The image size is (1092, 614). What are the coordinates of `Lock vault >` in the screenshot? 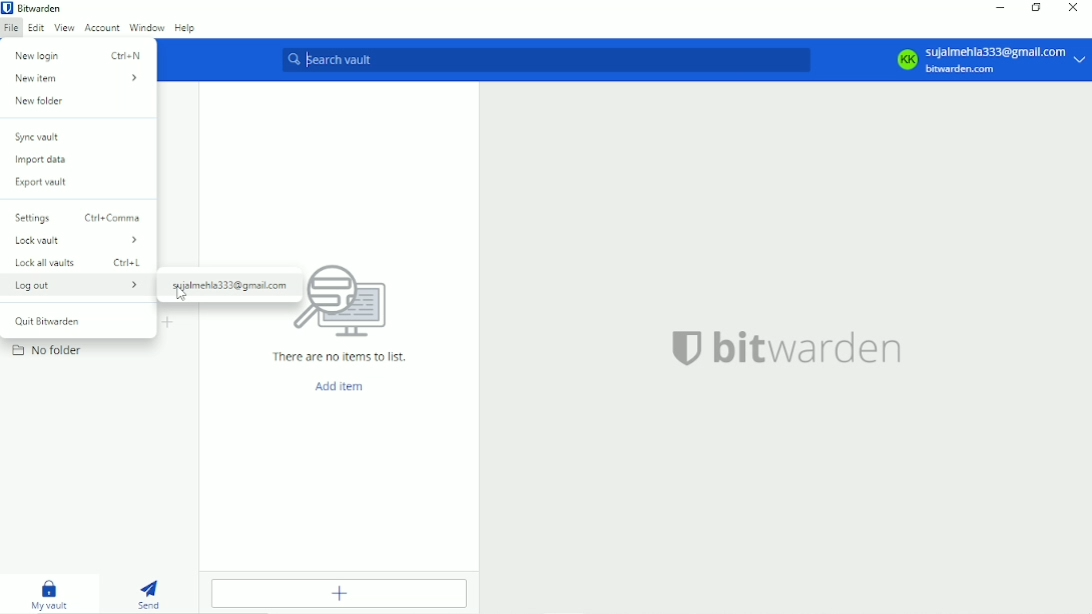 It's located at (77, 240).